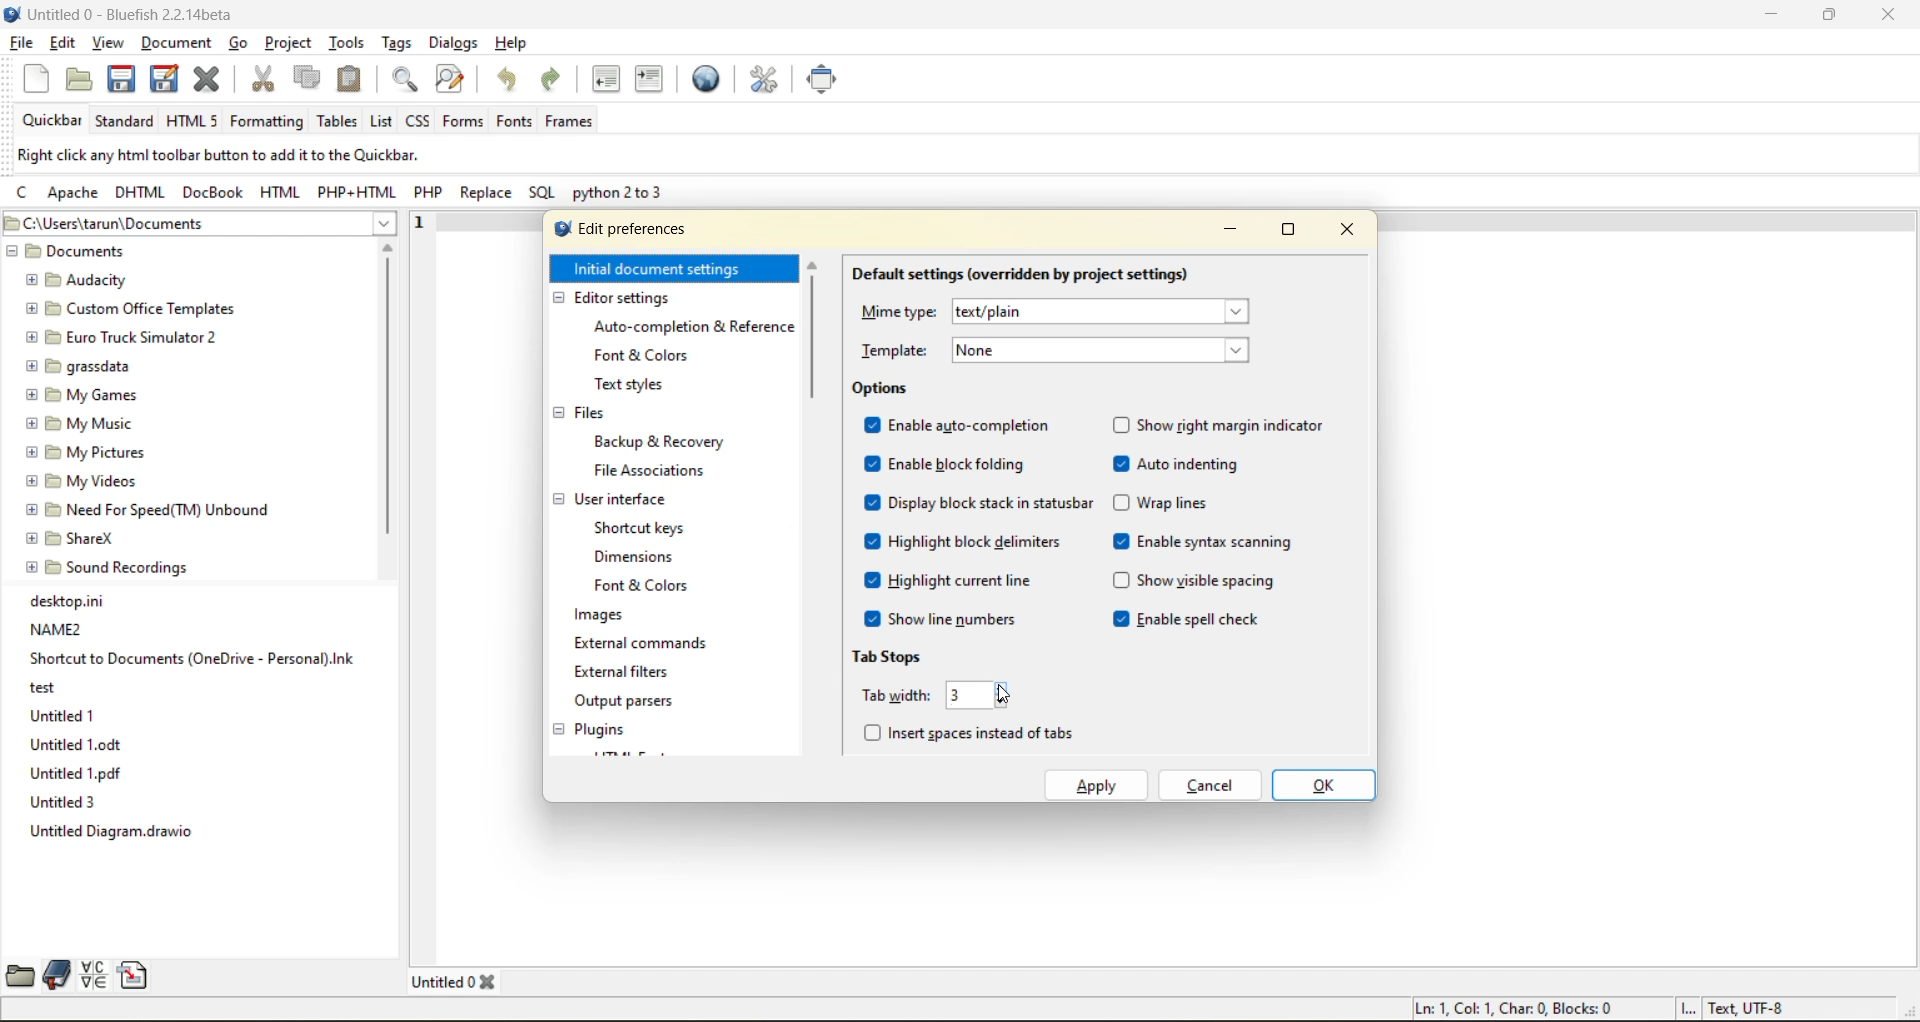 This screenshot has height=1022, width=1920. What do you see at coordinates (245, 46) in the screenshot?
I see `go` at bounding box center [245, 46].